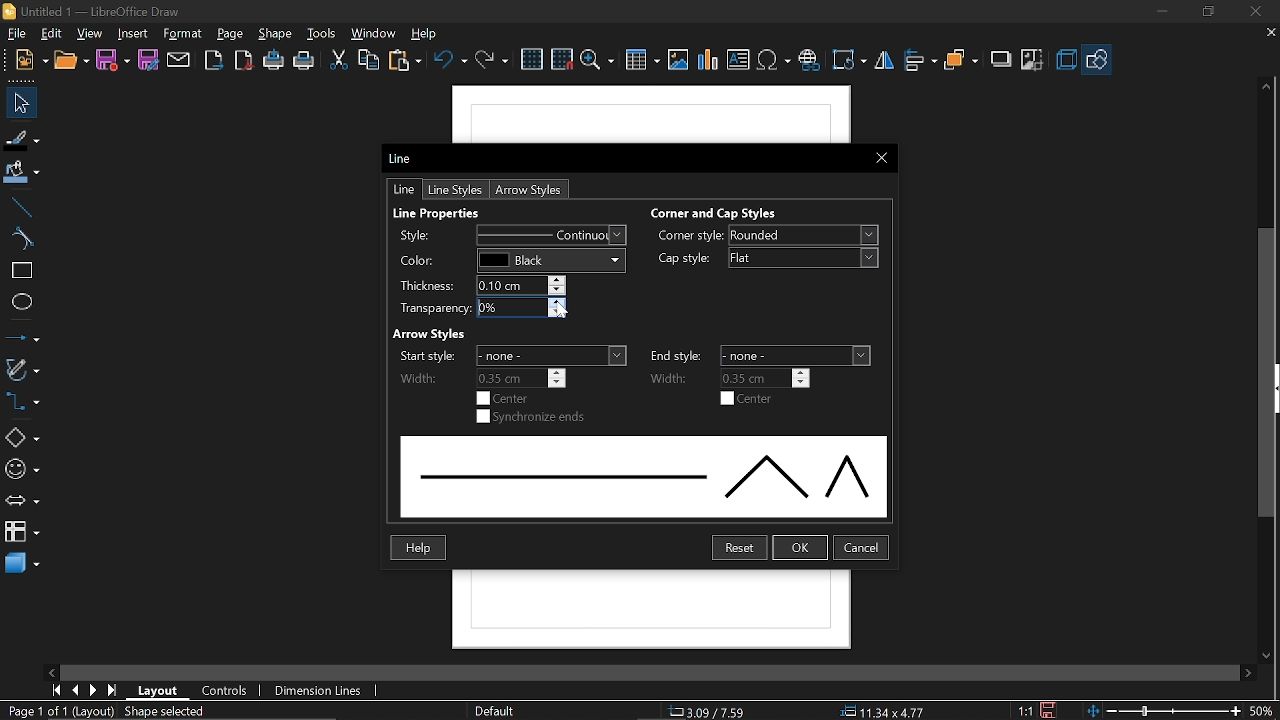 The image size is (1280, 720). What do you see at coordinates (370, 60) in the screenshot?
I see `copy` at bounding box center [370, 60].